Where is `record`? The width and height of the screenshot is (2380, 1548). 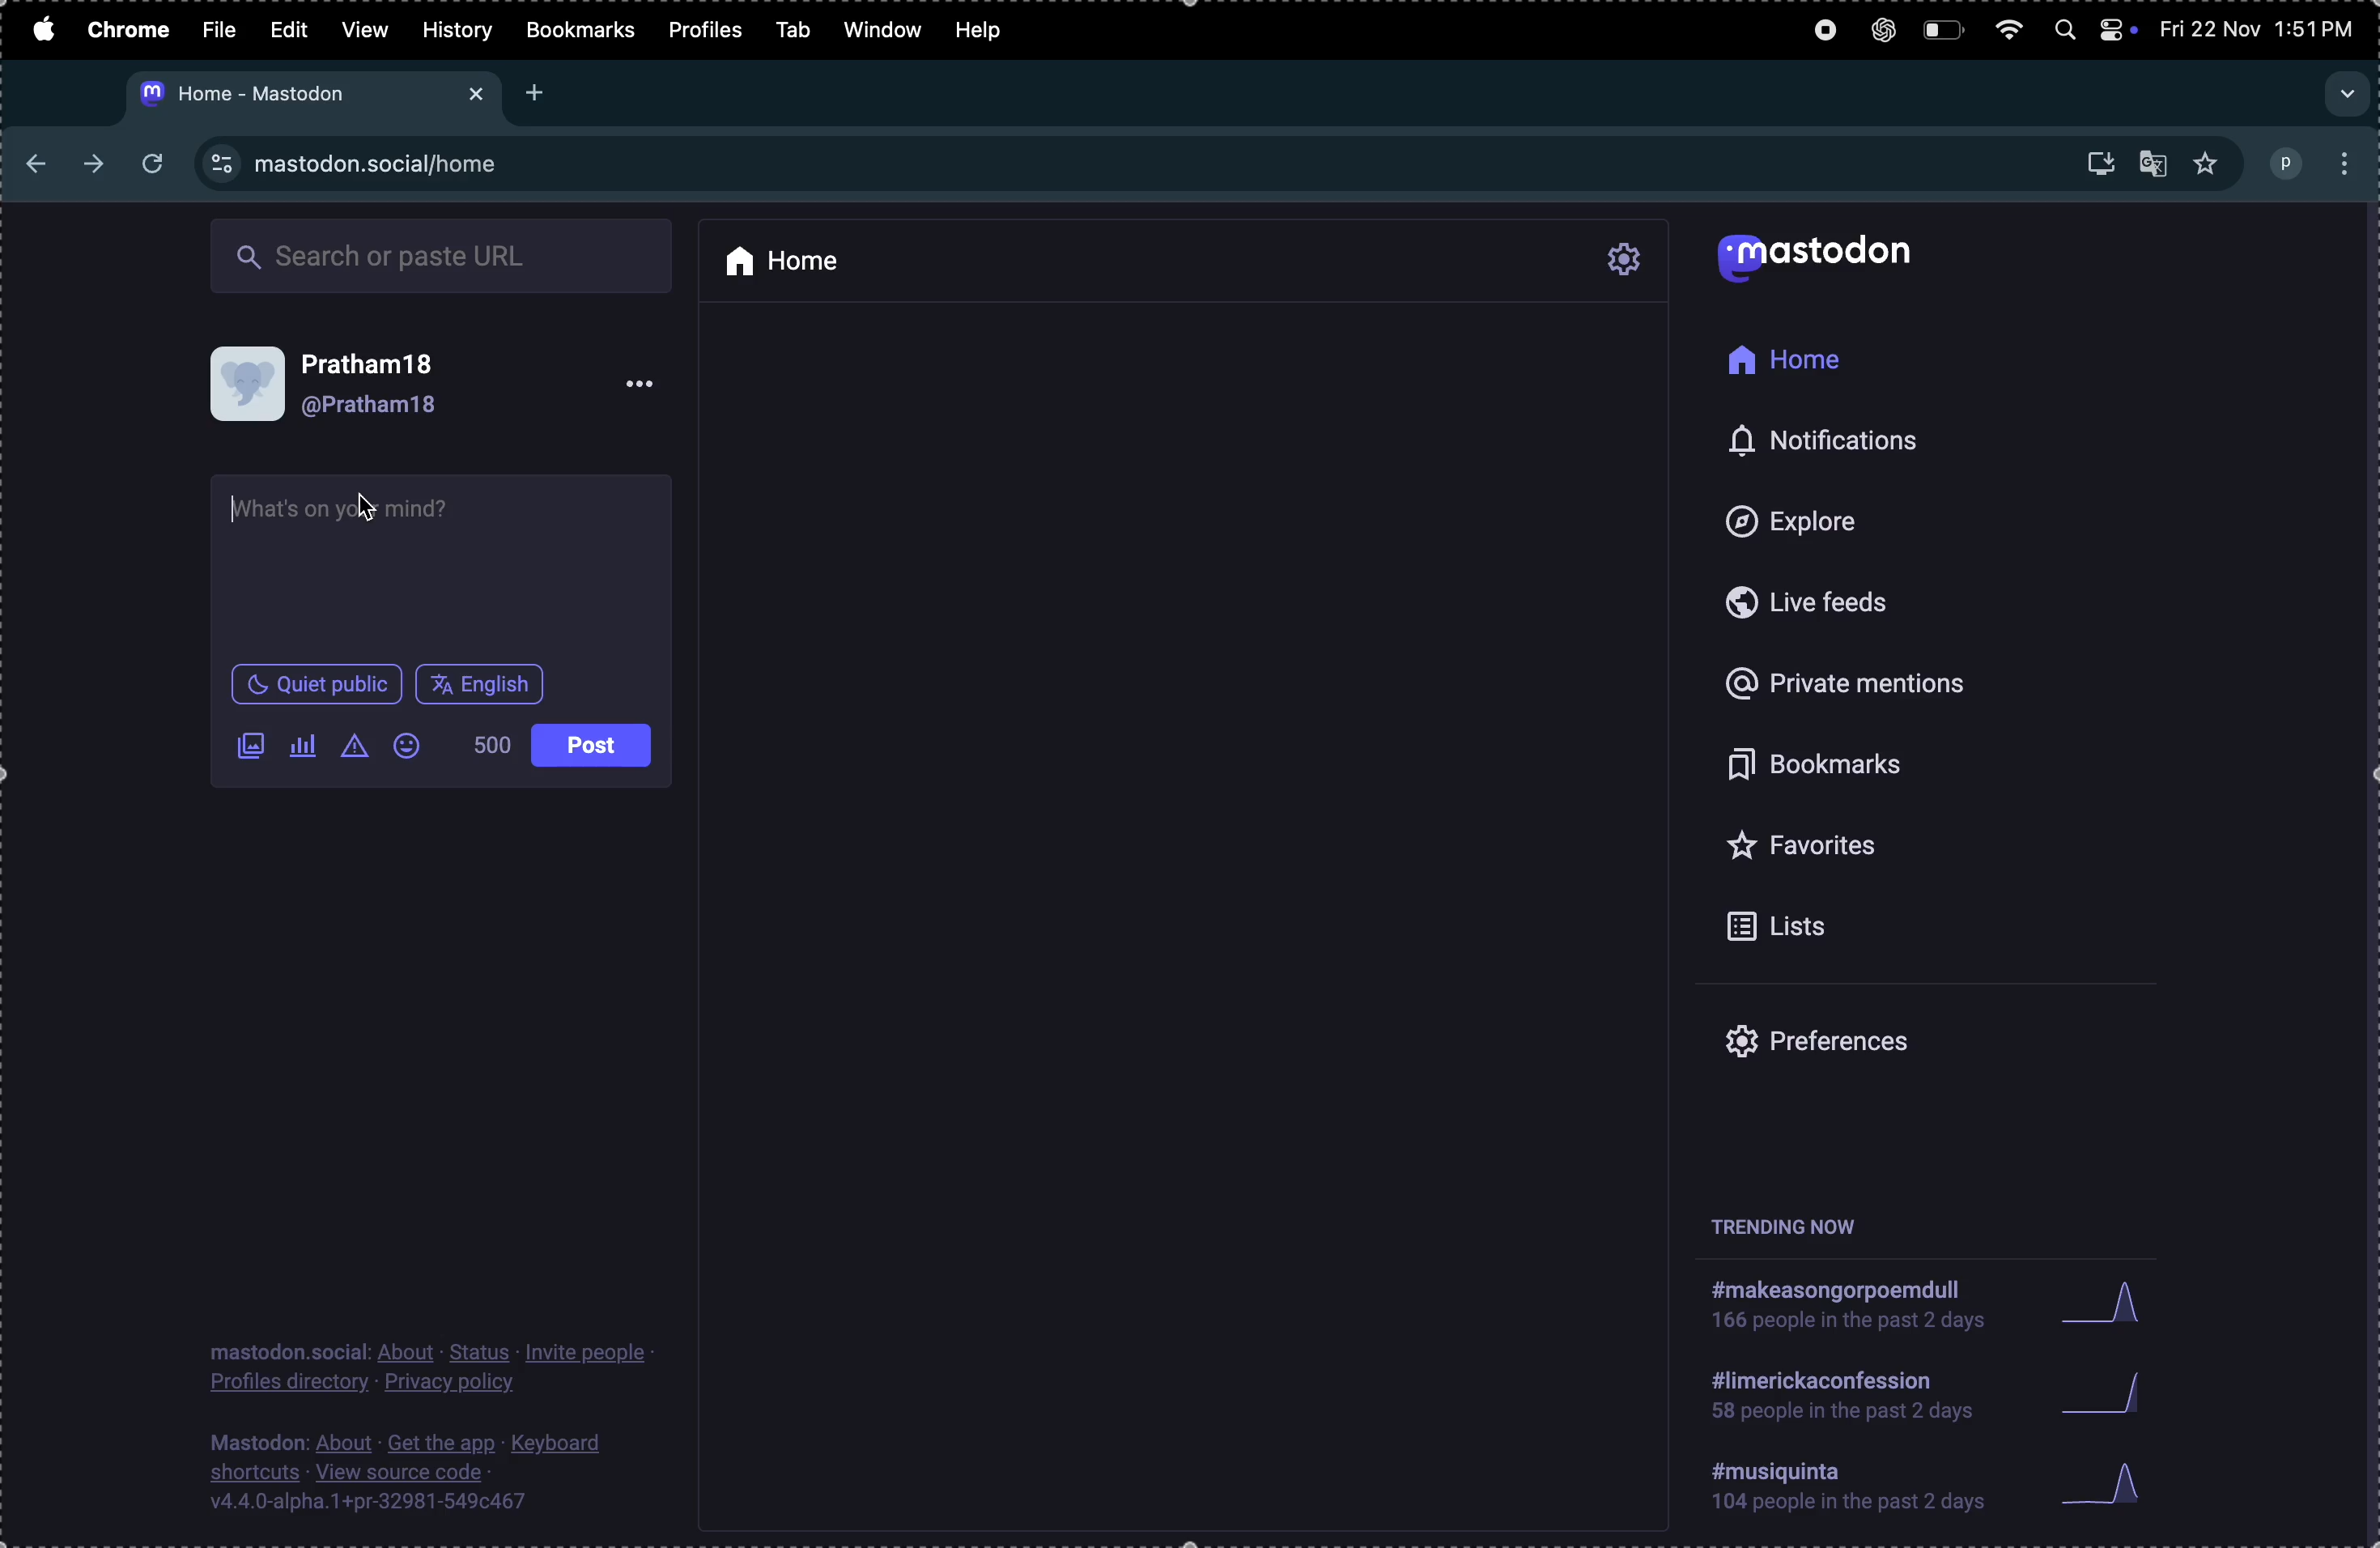 record is located at coordinates (1820, 31).